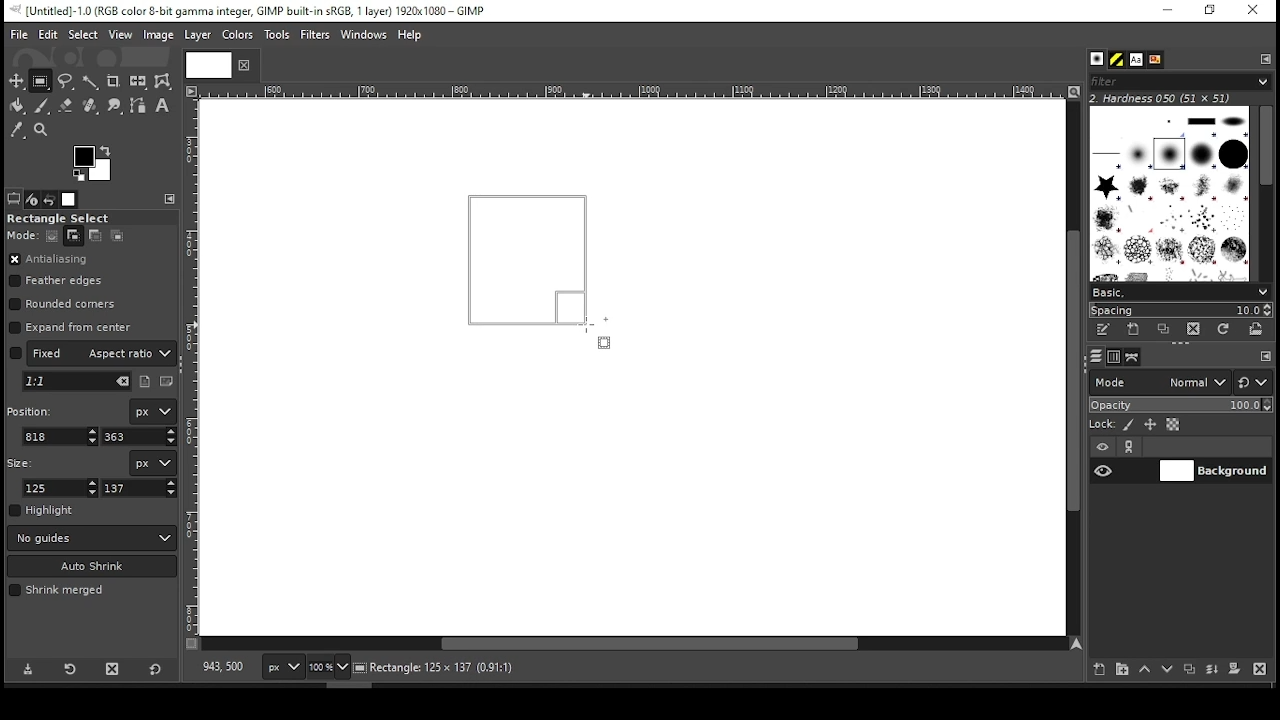 The image size is (1280, 720). Describe the element at coordinates (1095, 357) in the screenshot. I see `layers` at that location.